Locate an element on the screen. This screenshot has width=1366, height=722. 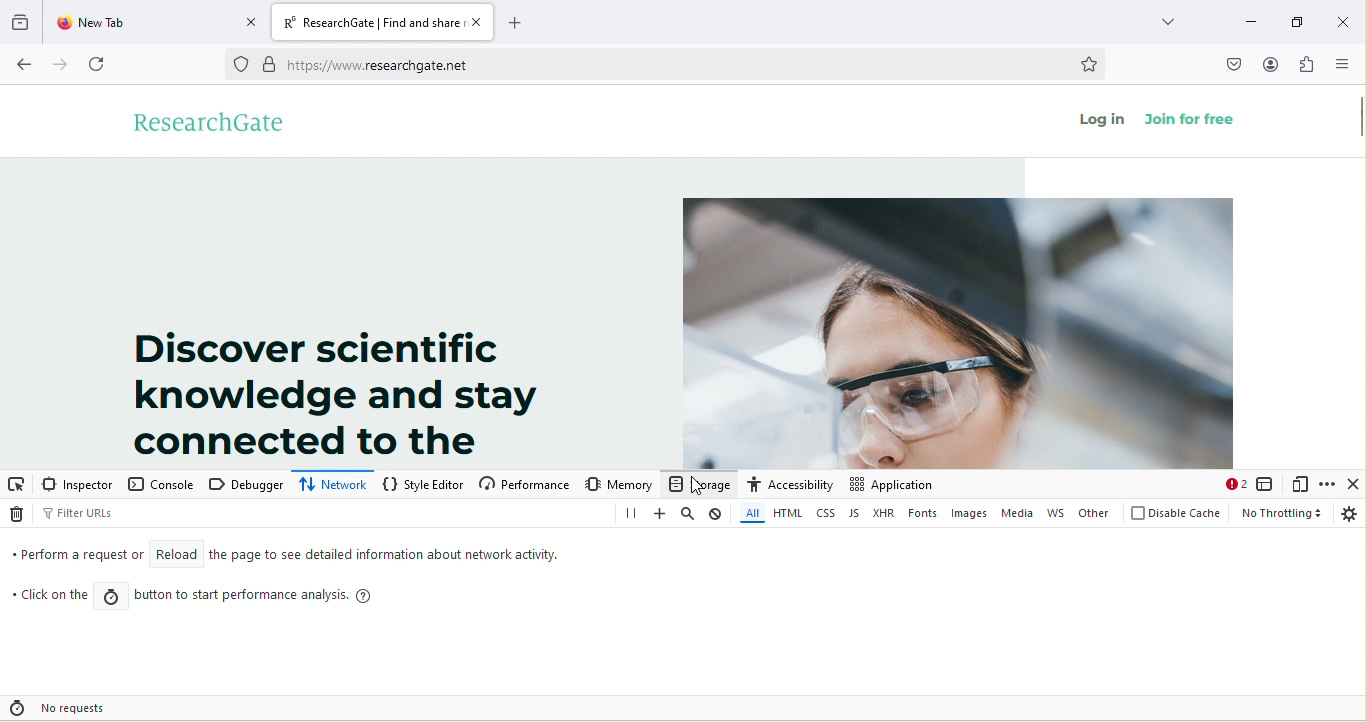
join for free is located at coordinates (1197, 122).